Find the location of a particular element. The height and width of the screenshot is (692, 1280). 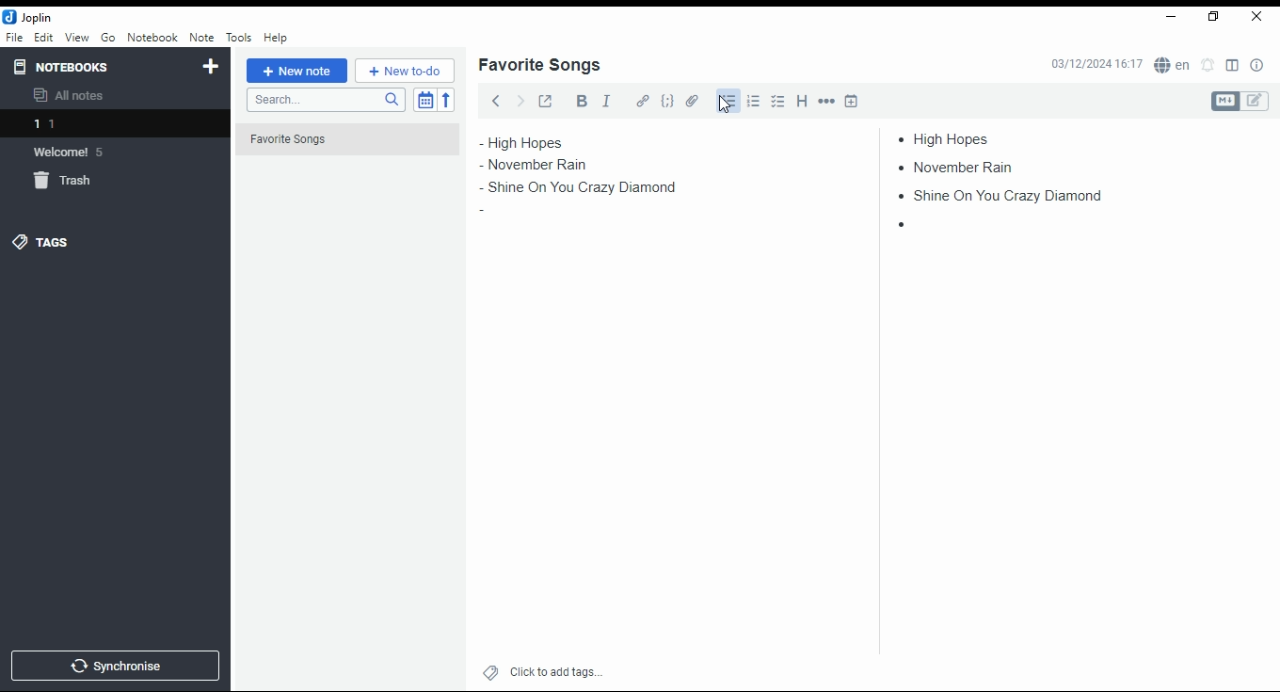

trash is located at coordinates (74, 184).